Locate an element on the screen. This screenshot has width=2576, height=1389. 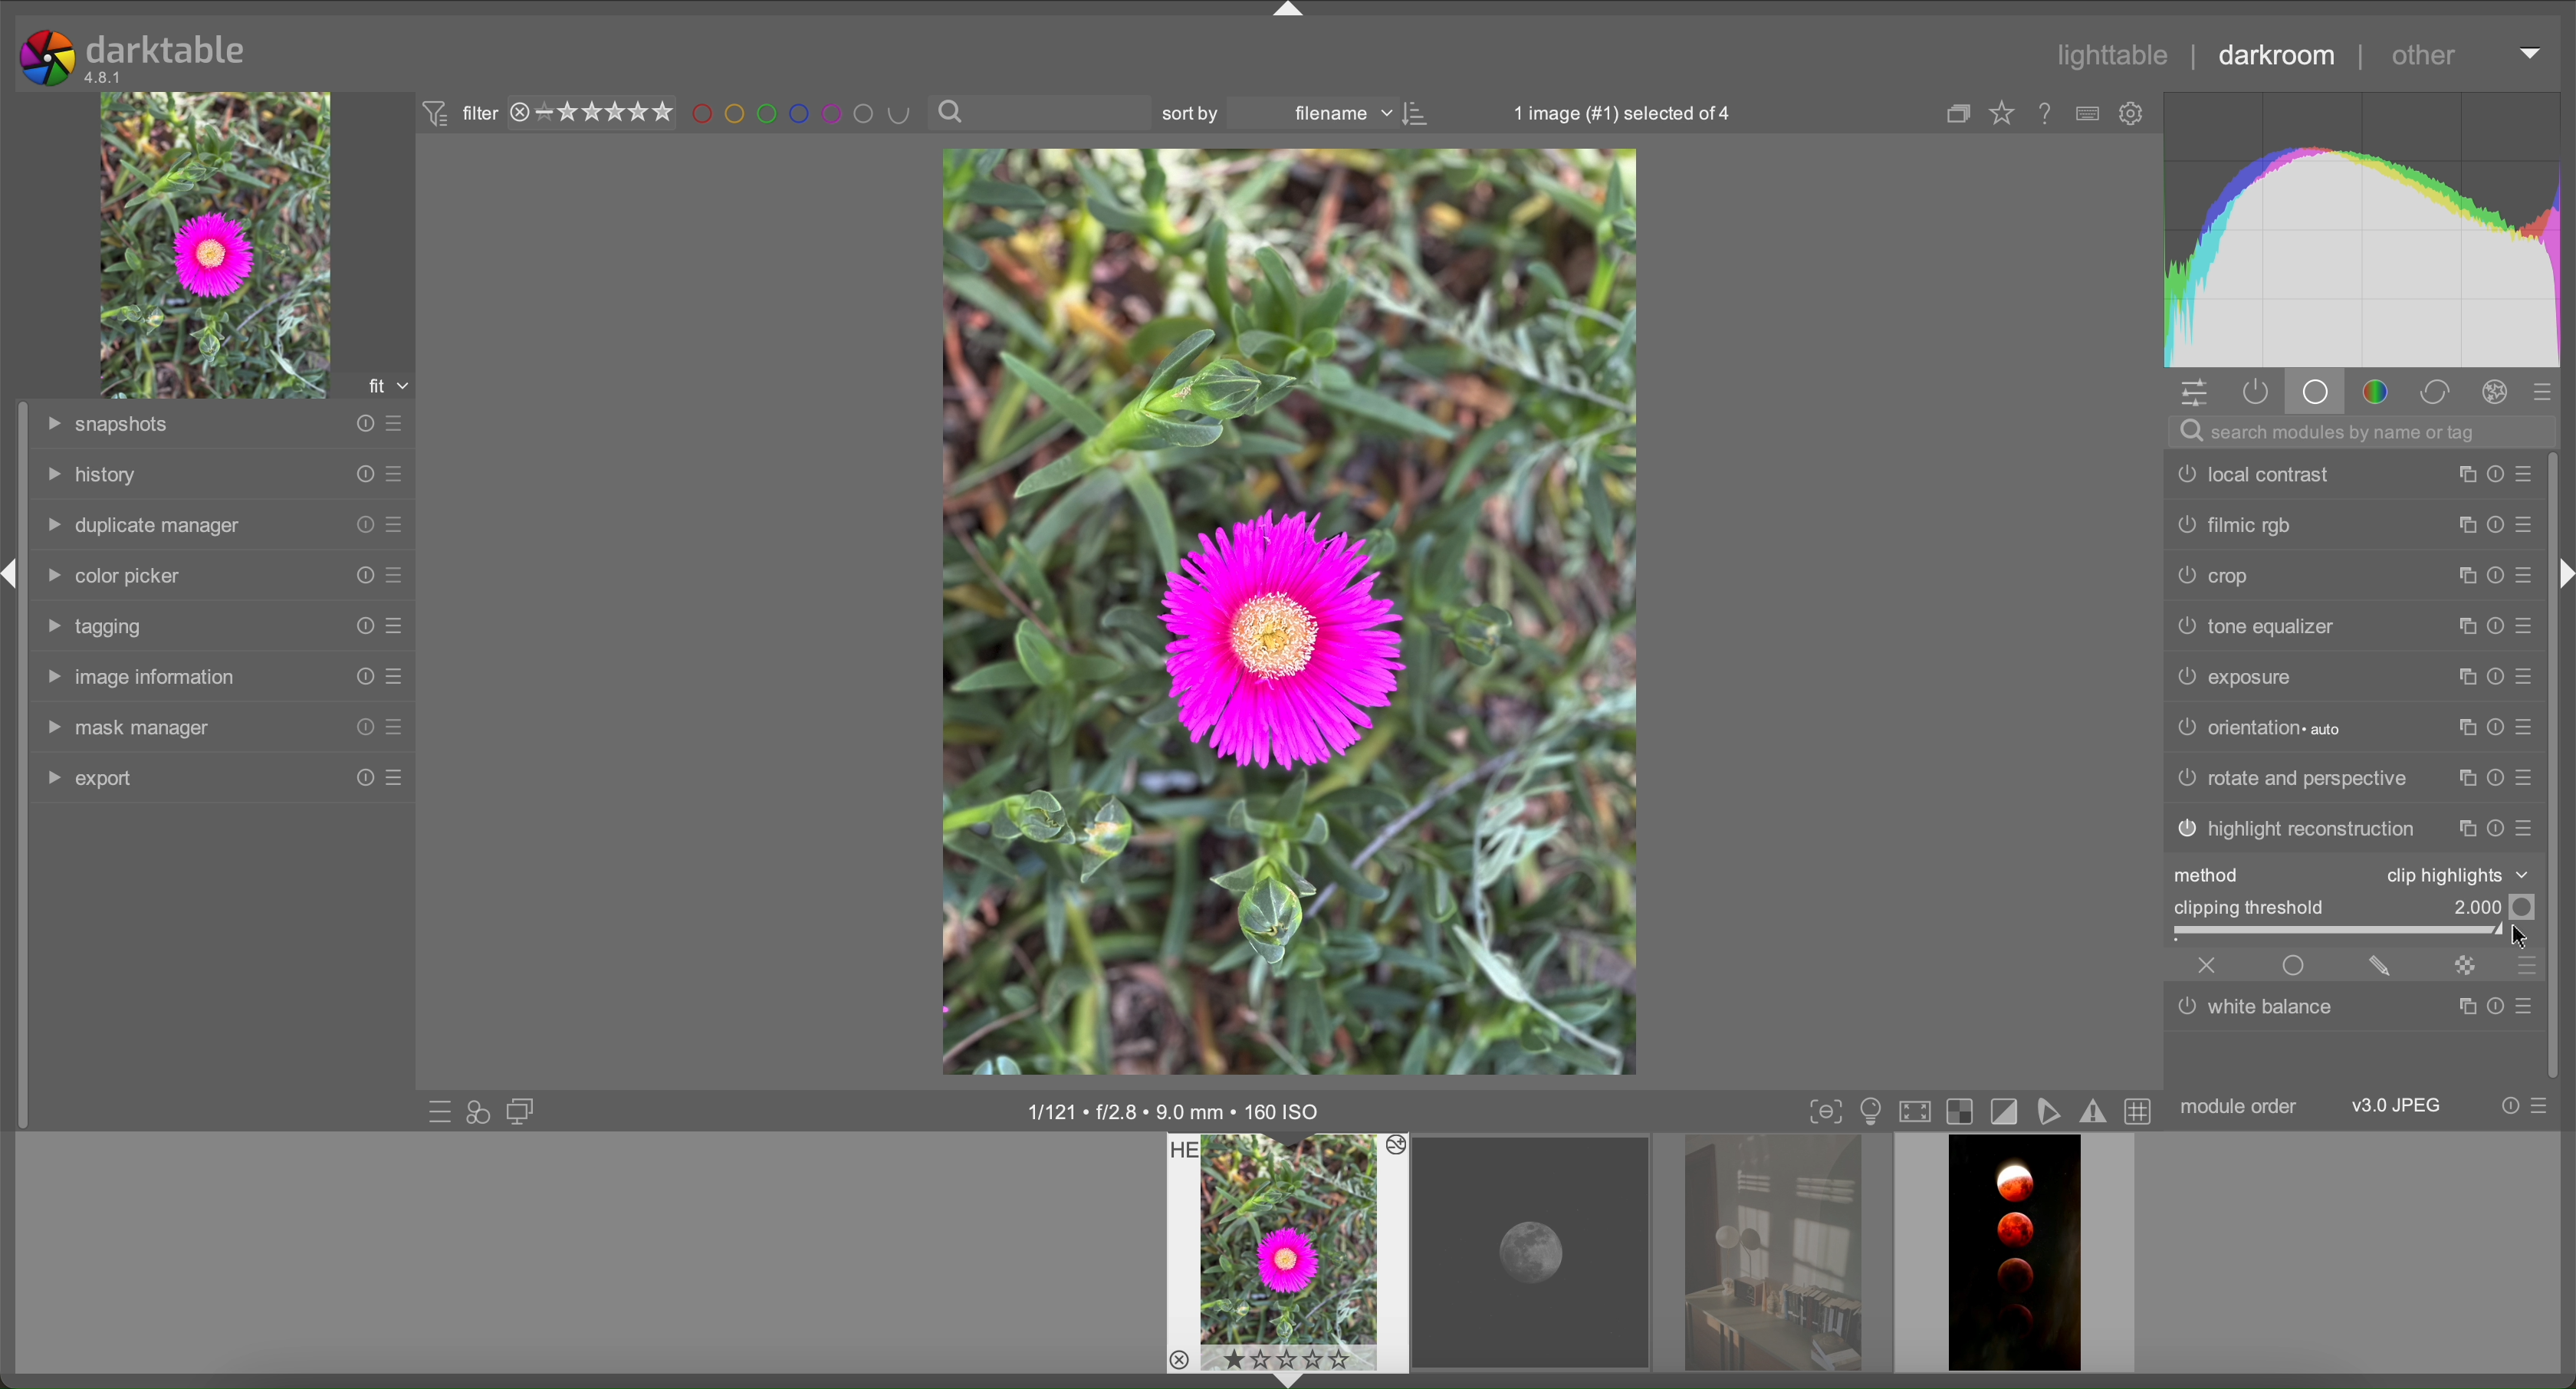
module order is located at coordinates (2241, 1107).